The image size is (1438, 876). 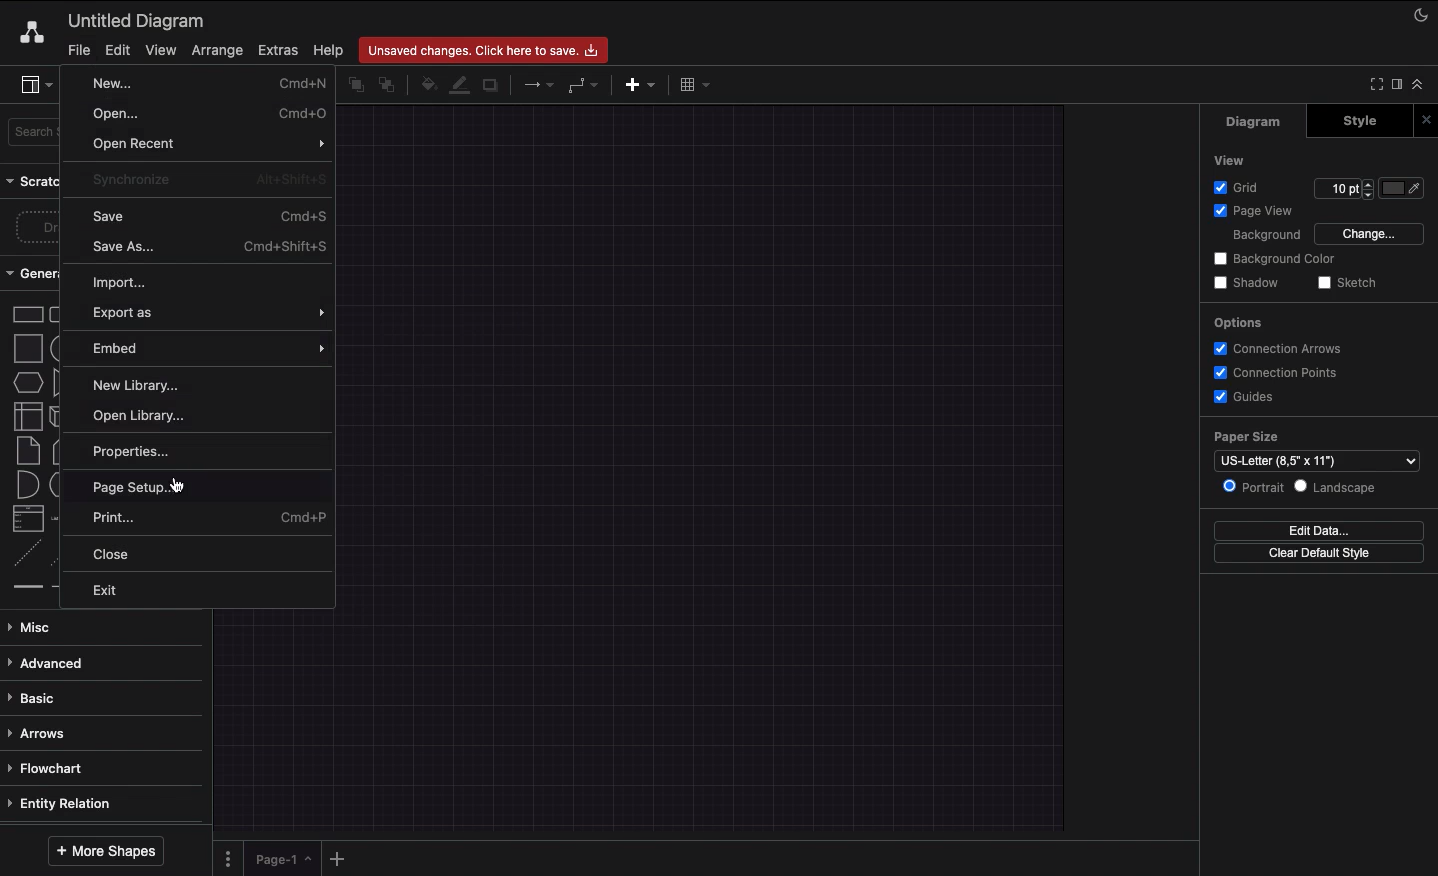 What do you see at coordinates (208, 113) in the screenshot?
I see `Open` at bounding box center [208, 113].